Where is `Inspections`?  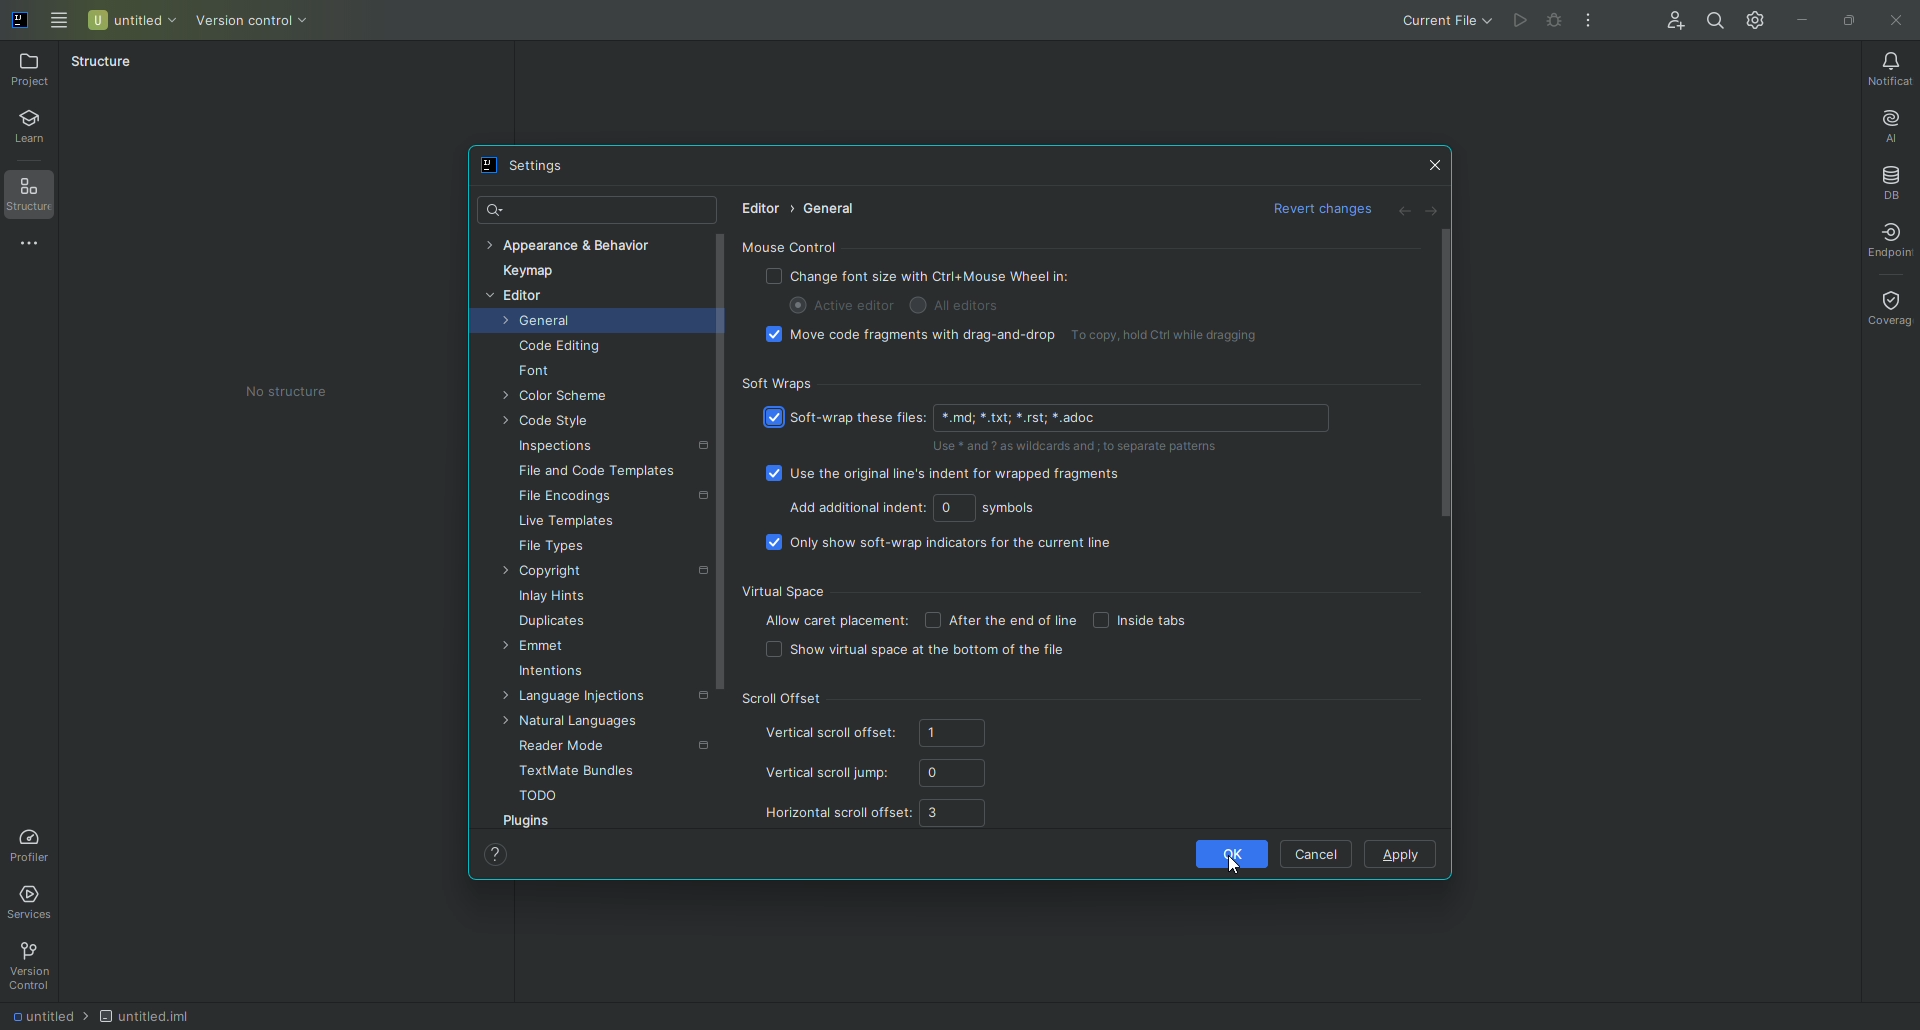
Inspections is located at coordinates (557, 447).